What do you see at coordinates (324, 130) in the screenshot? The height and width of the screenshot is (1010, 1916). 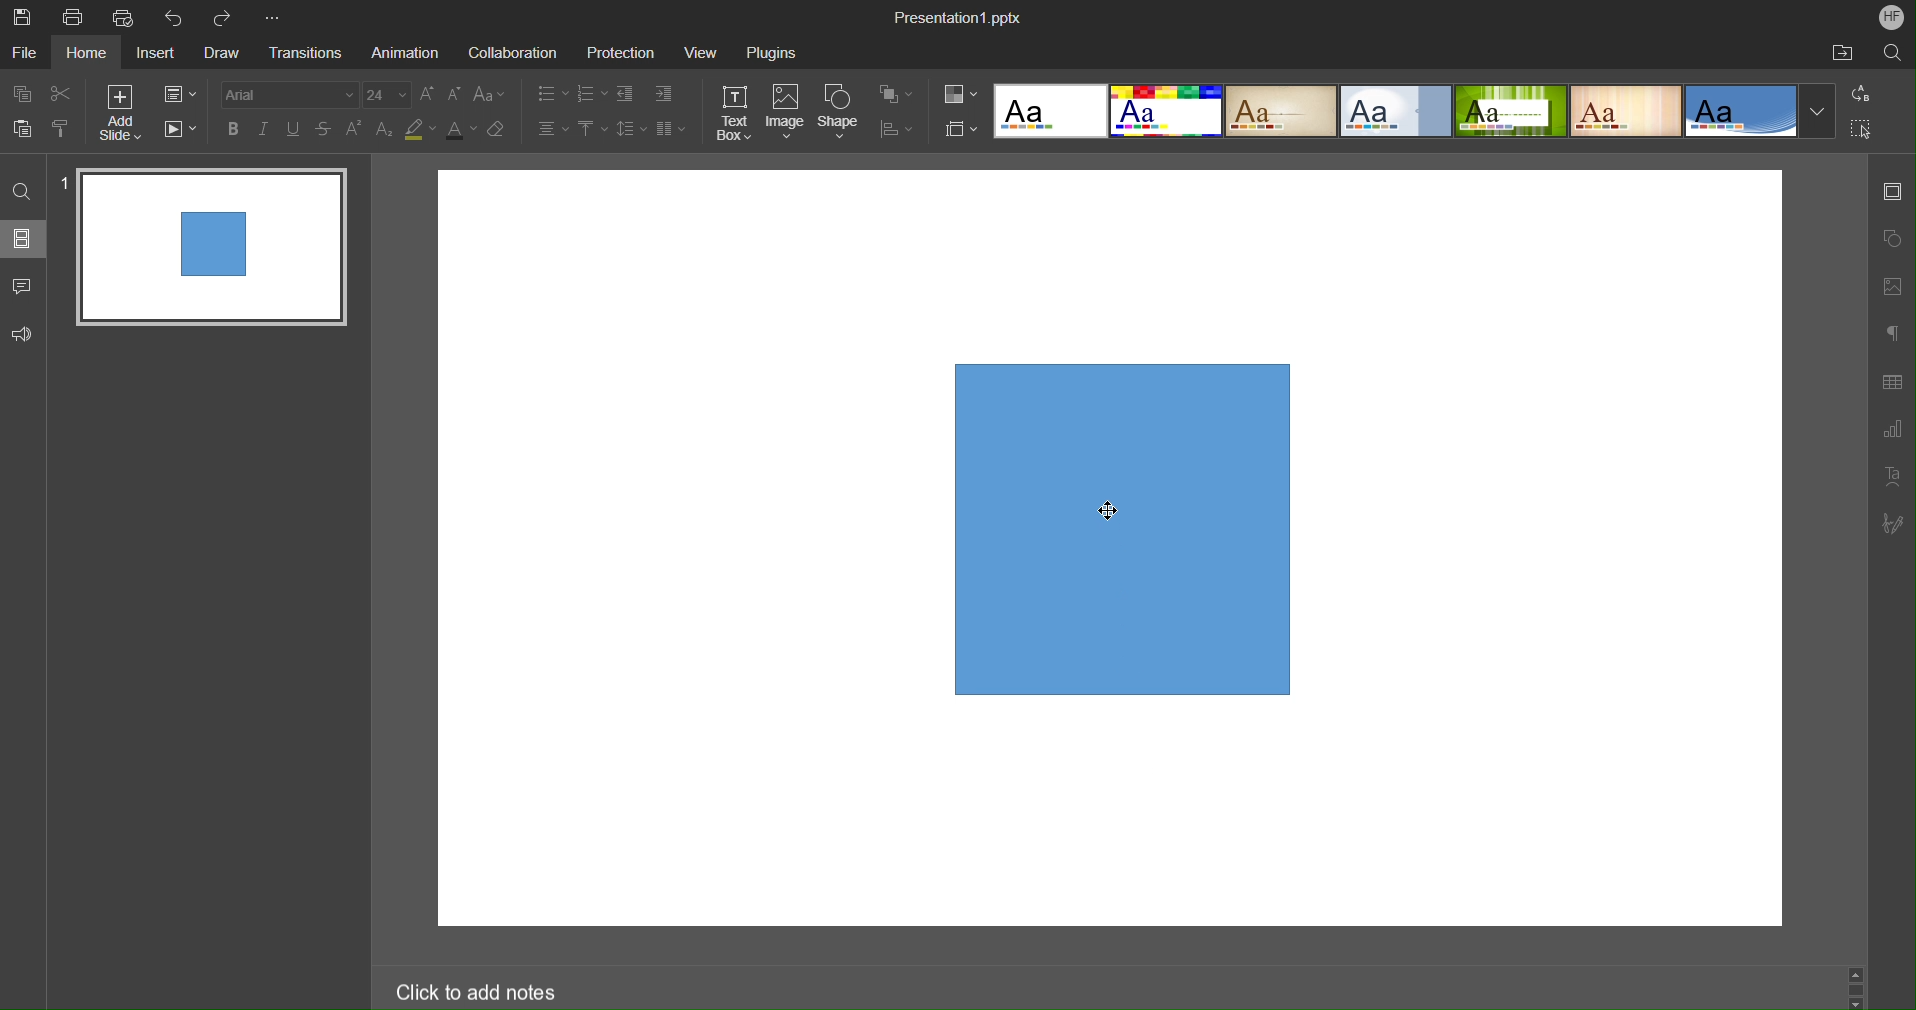 I see `Strikethrough` at bounding box center [324, 130].